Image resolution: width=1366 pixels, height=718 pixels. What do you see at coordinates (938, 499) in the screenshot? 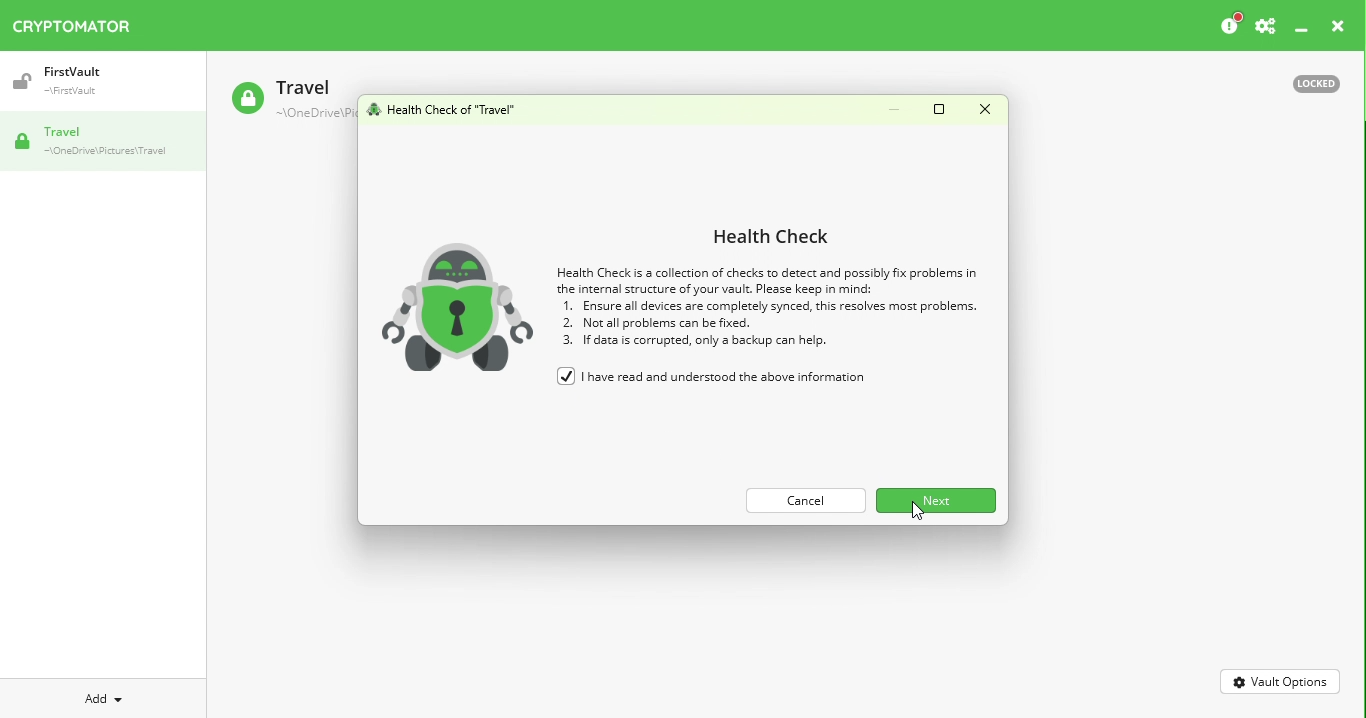
I see `Next` at bounding box center [938, 499].